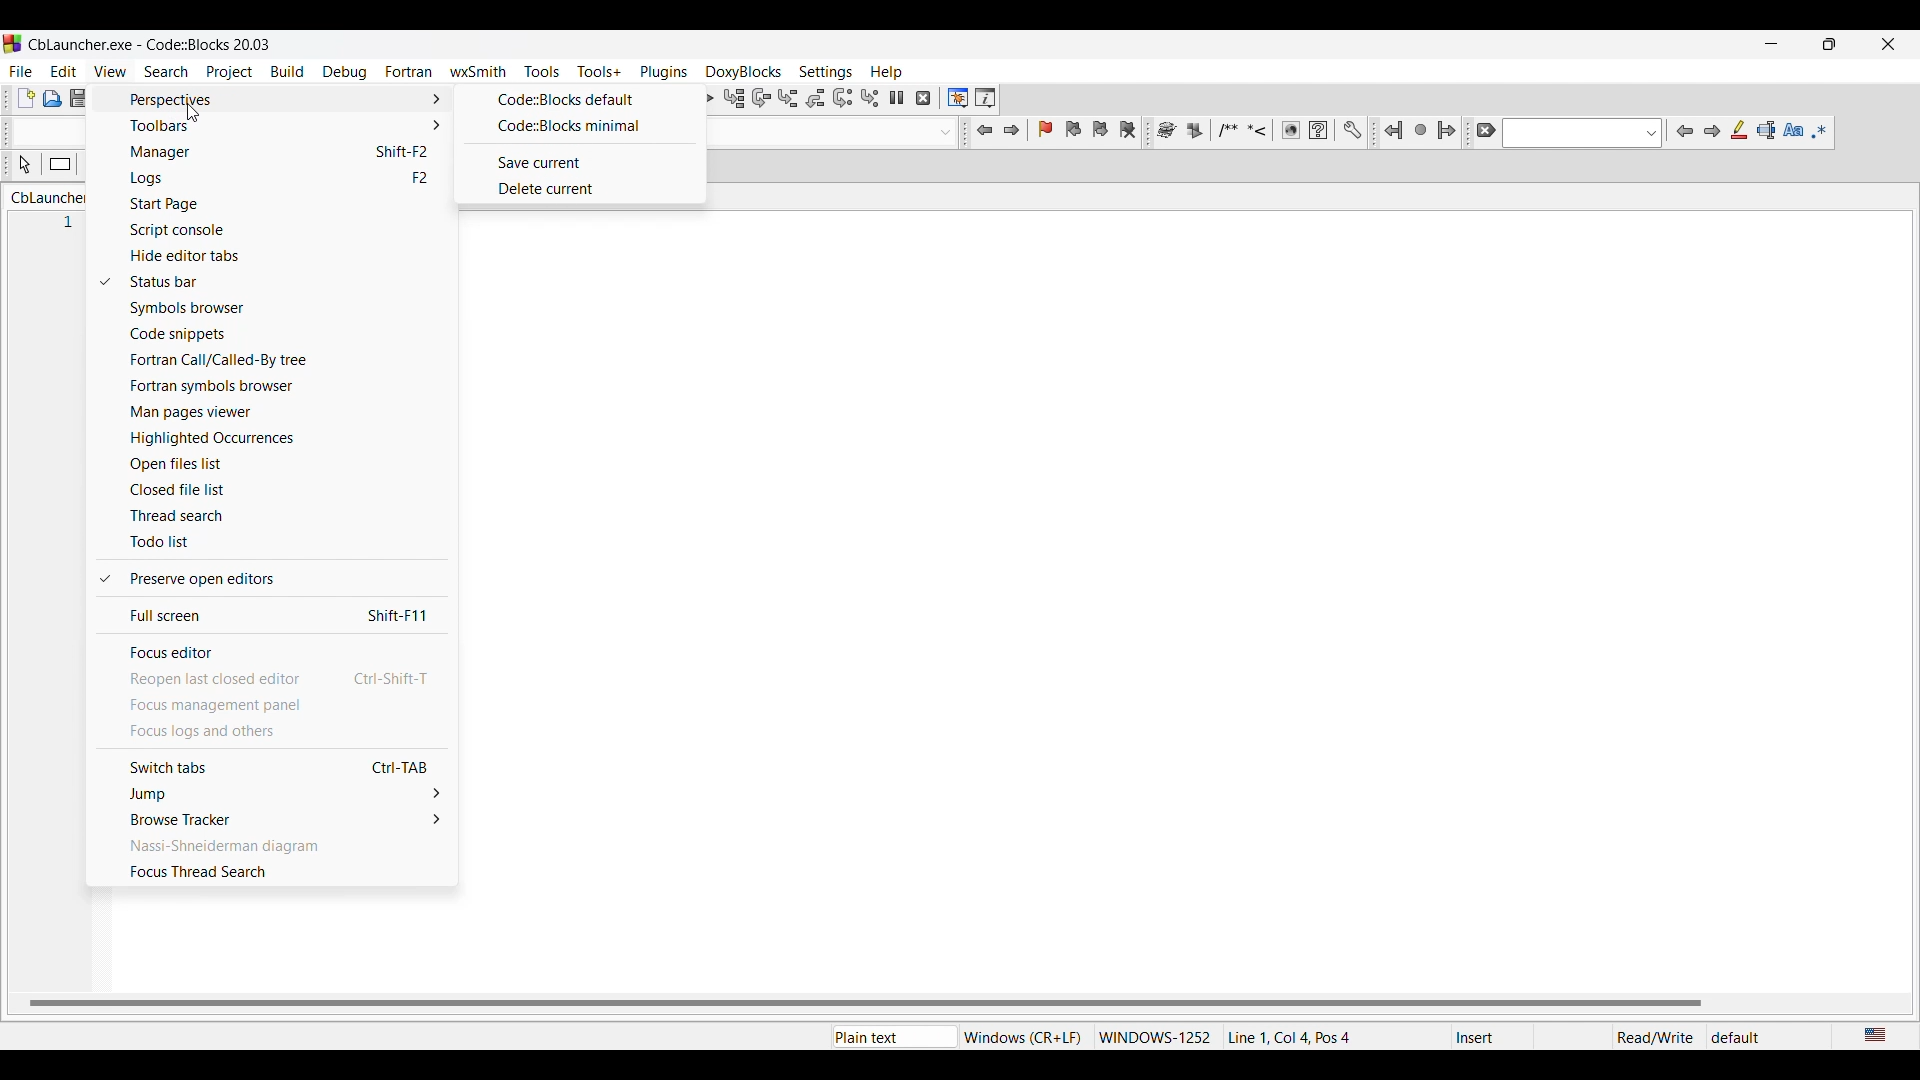  I want to click on Focus editor, so click(278, 653).